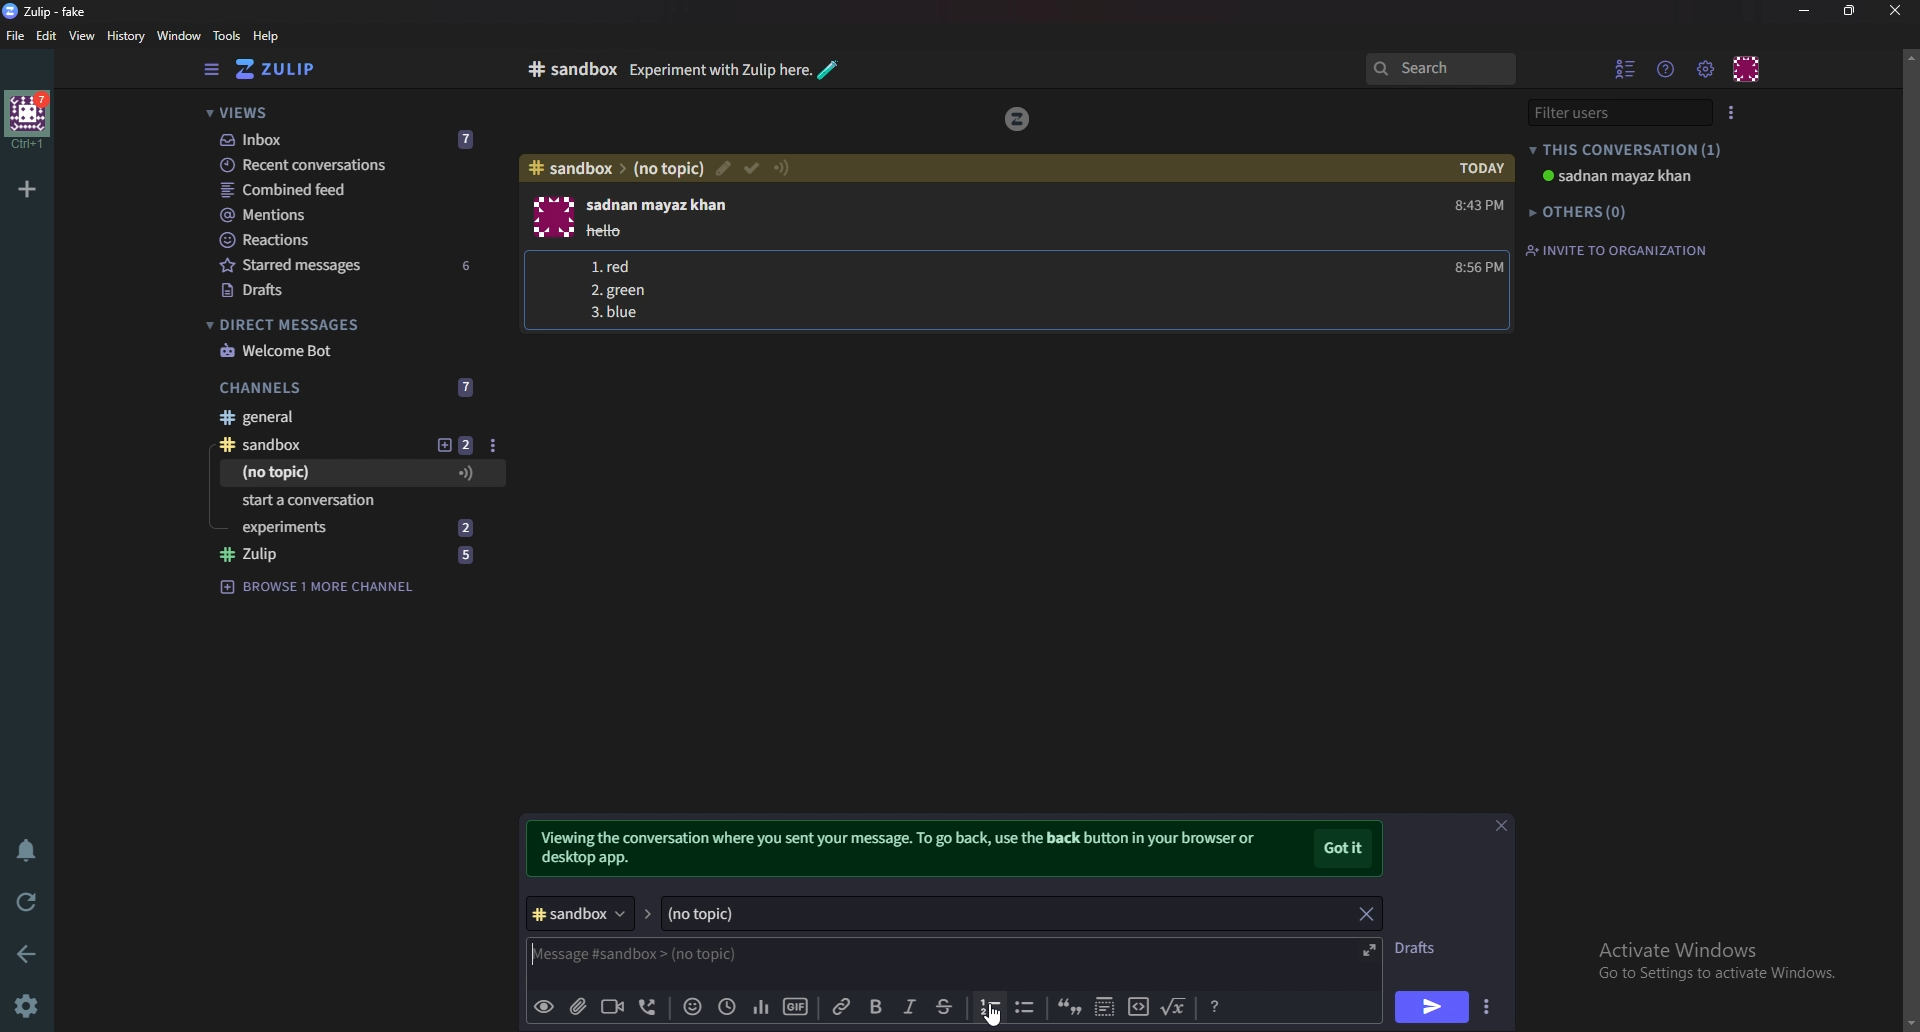  I want to click on Reactions, so click(347, 238).